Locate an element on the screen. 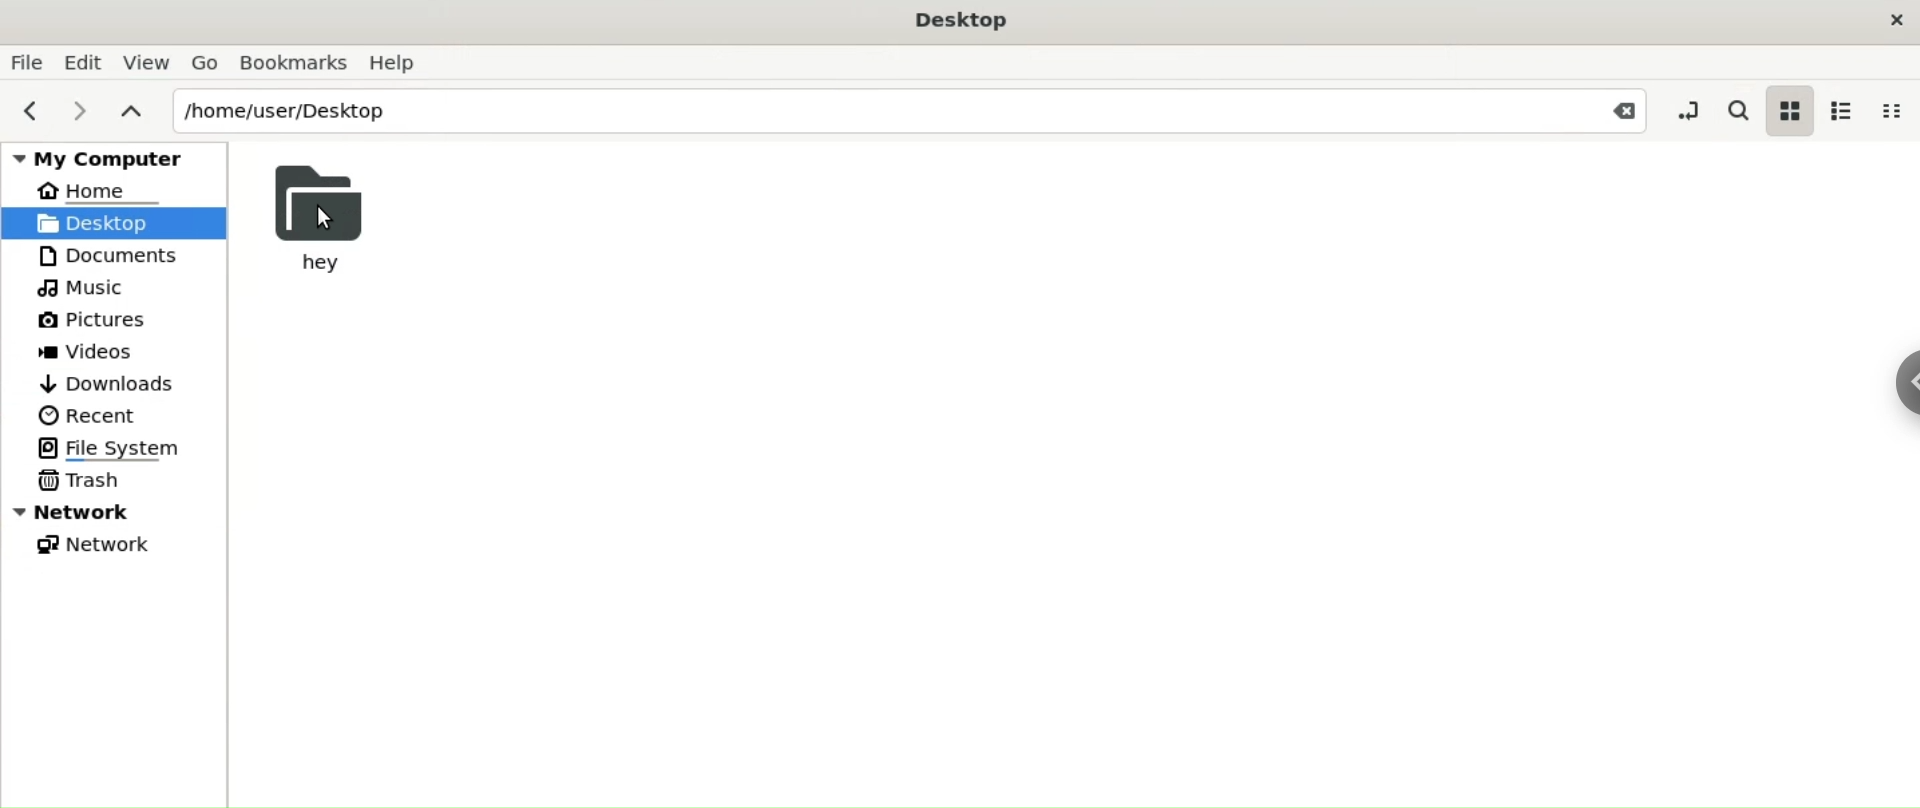 The height and width of the screenshot is (808, 1920). search is located at coordinates (1737, 112).